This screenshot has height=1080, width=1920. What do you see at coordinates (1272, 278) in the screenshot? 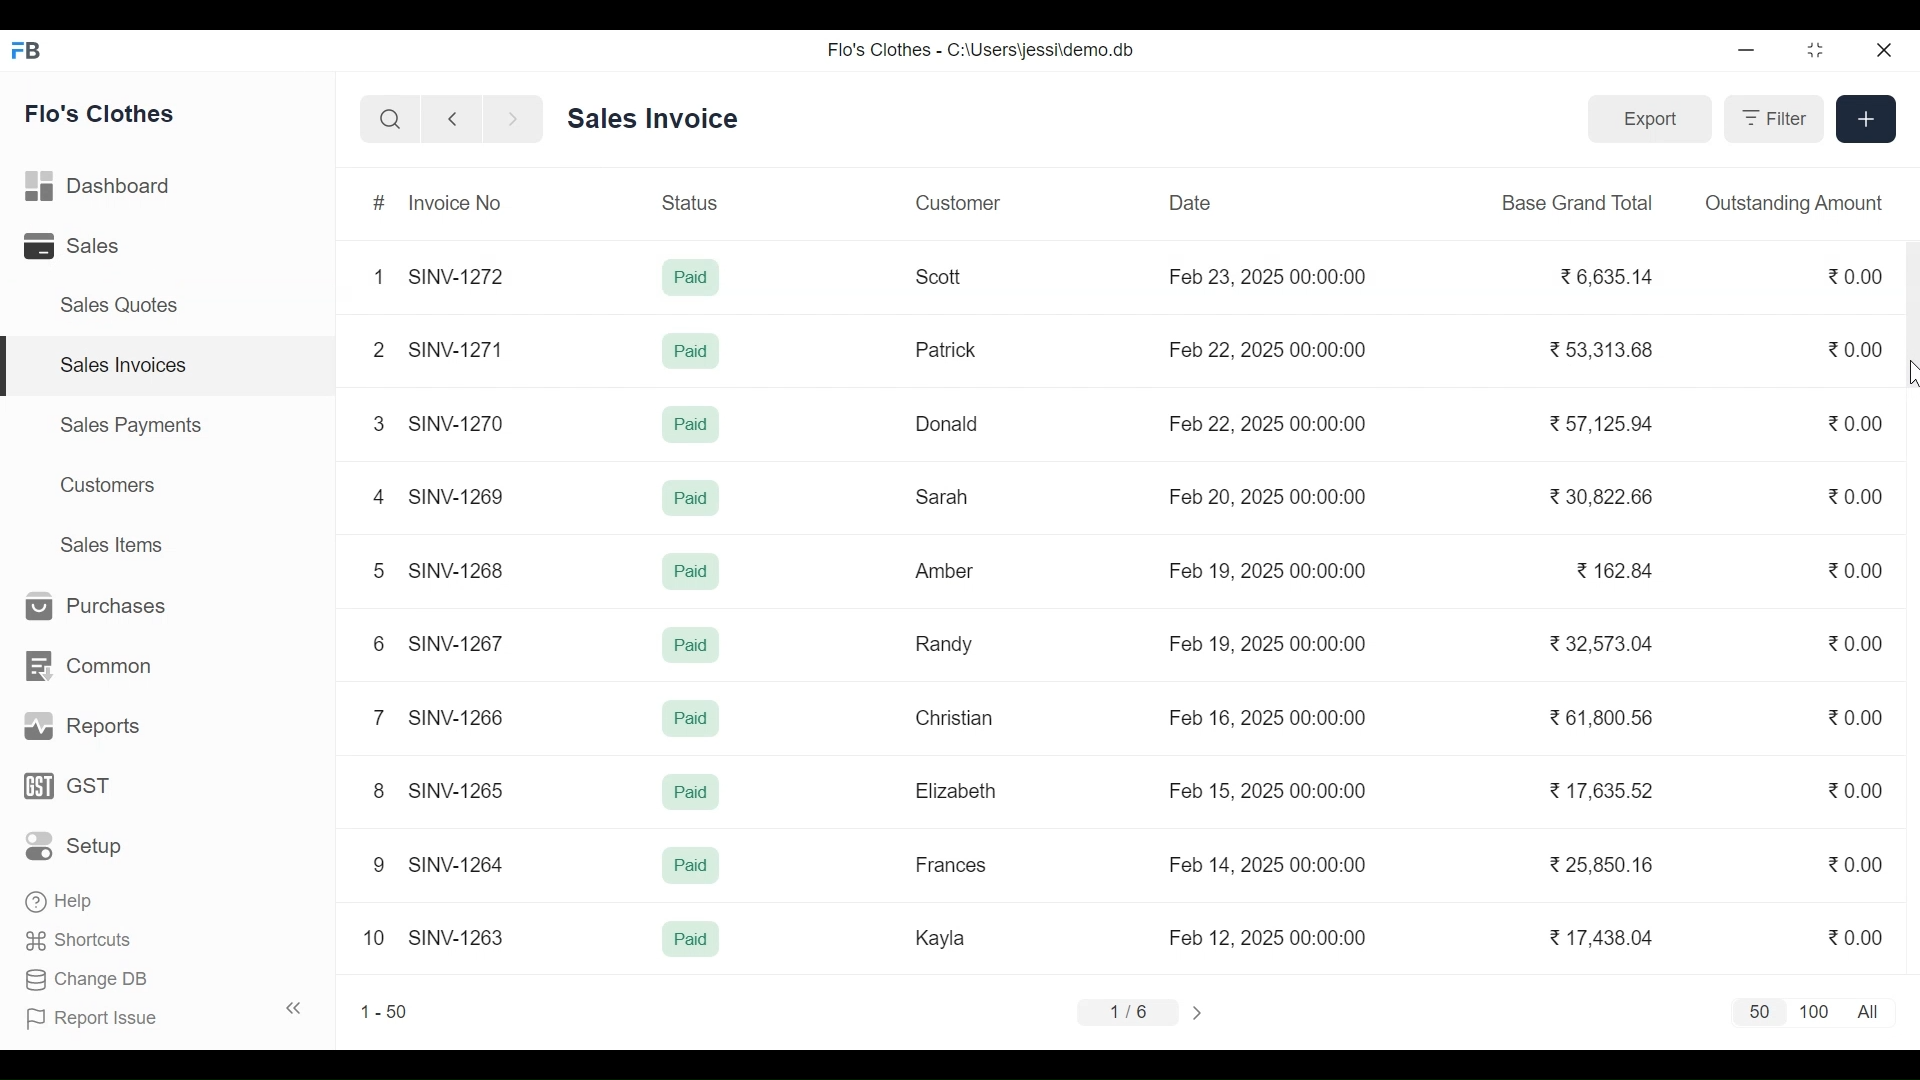
I see `Feb 23, 2025 00:00:00` at bounding box center [1272, 278].